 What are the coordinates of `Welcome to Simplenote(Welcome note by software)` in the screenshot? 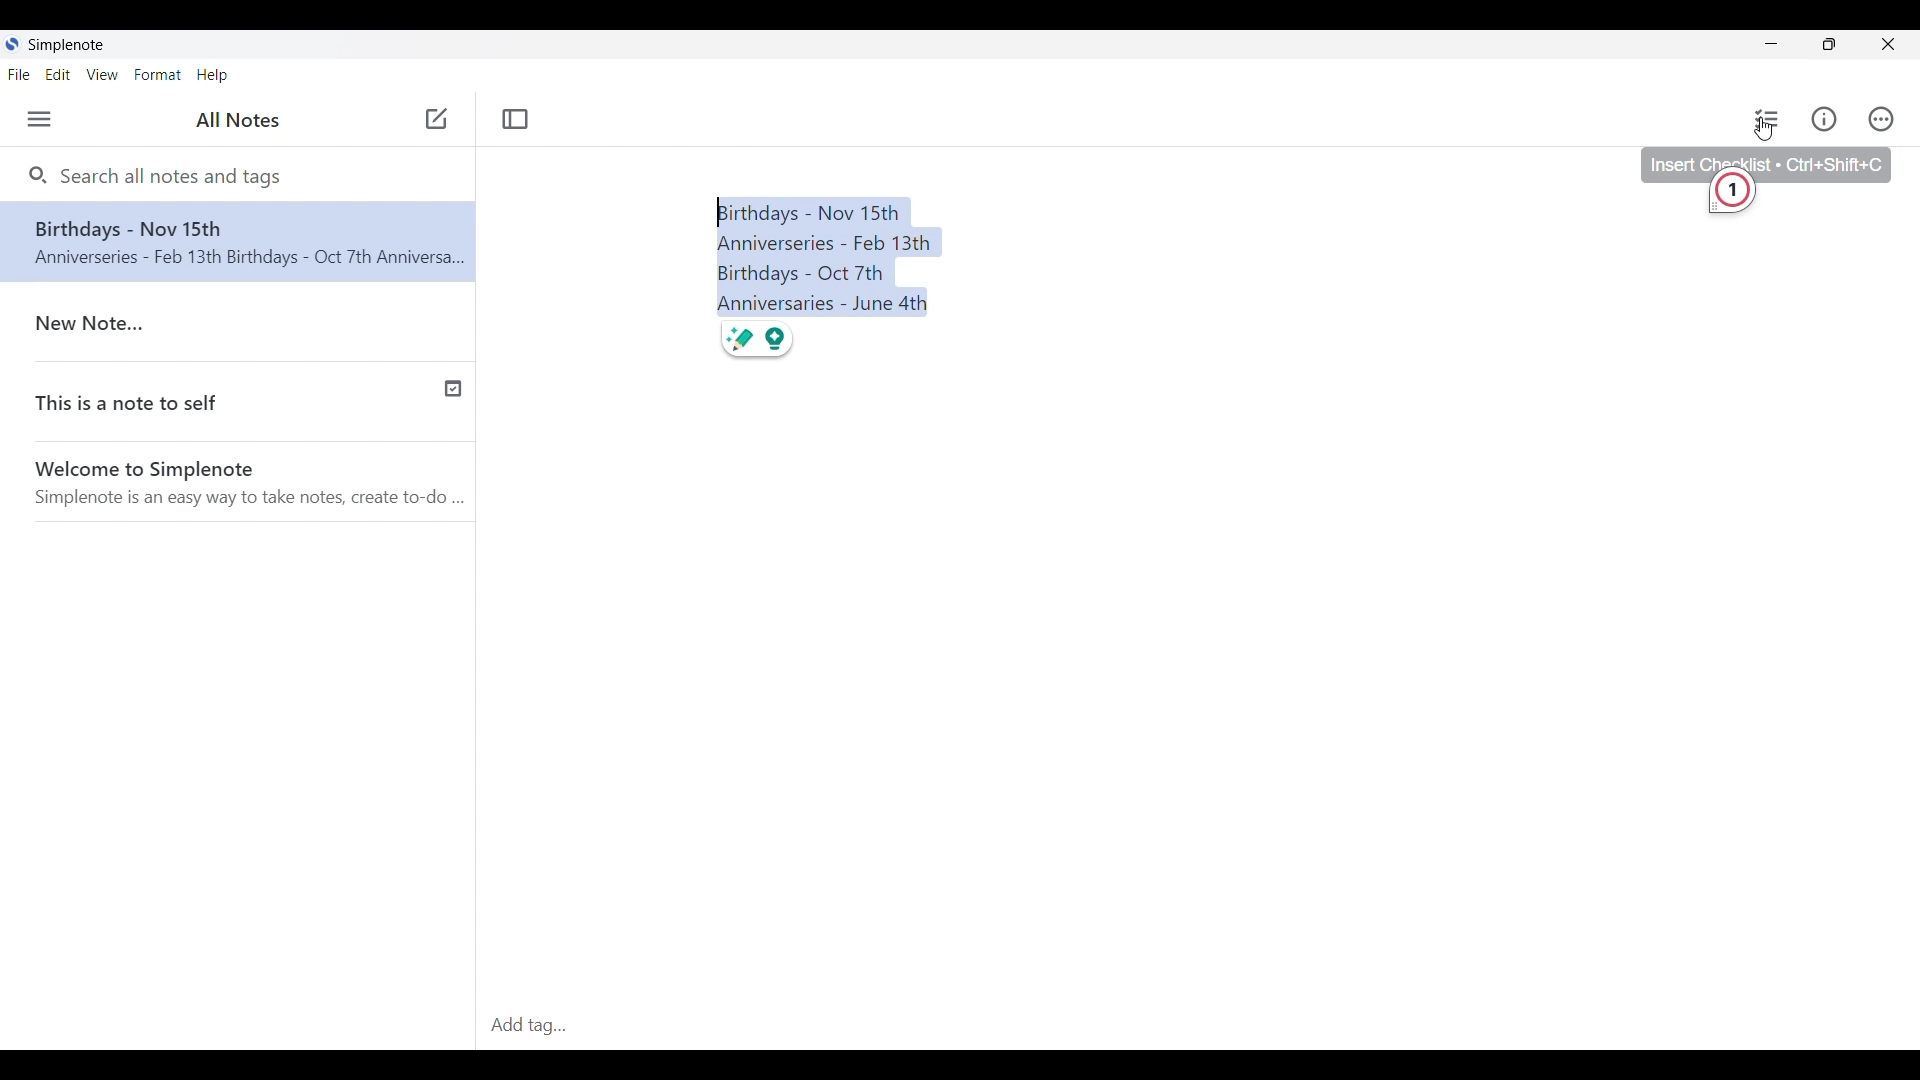 It's located at (251, 484).